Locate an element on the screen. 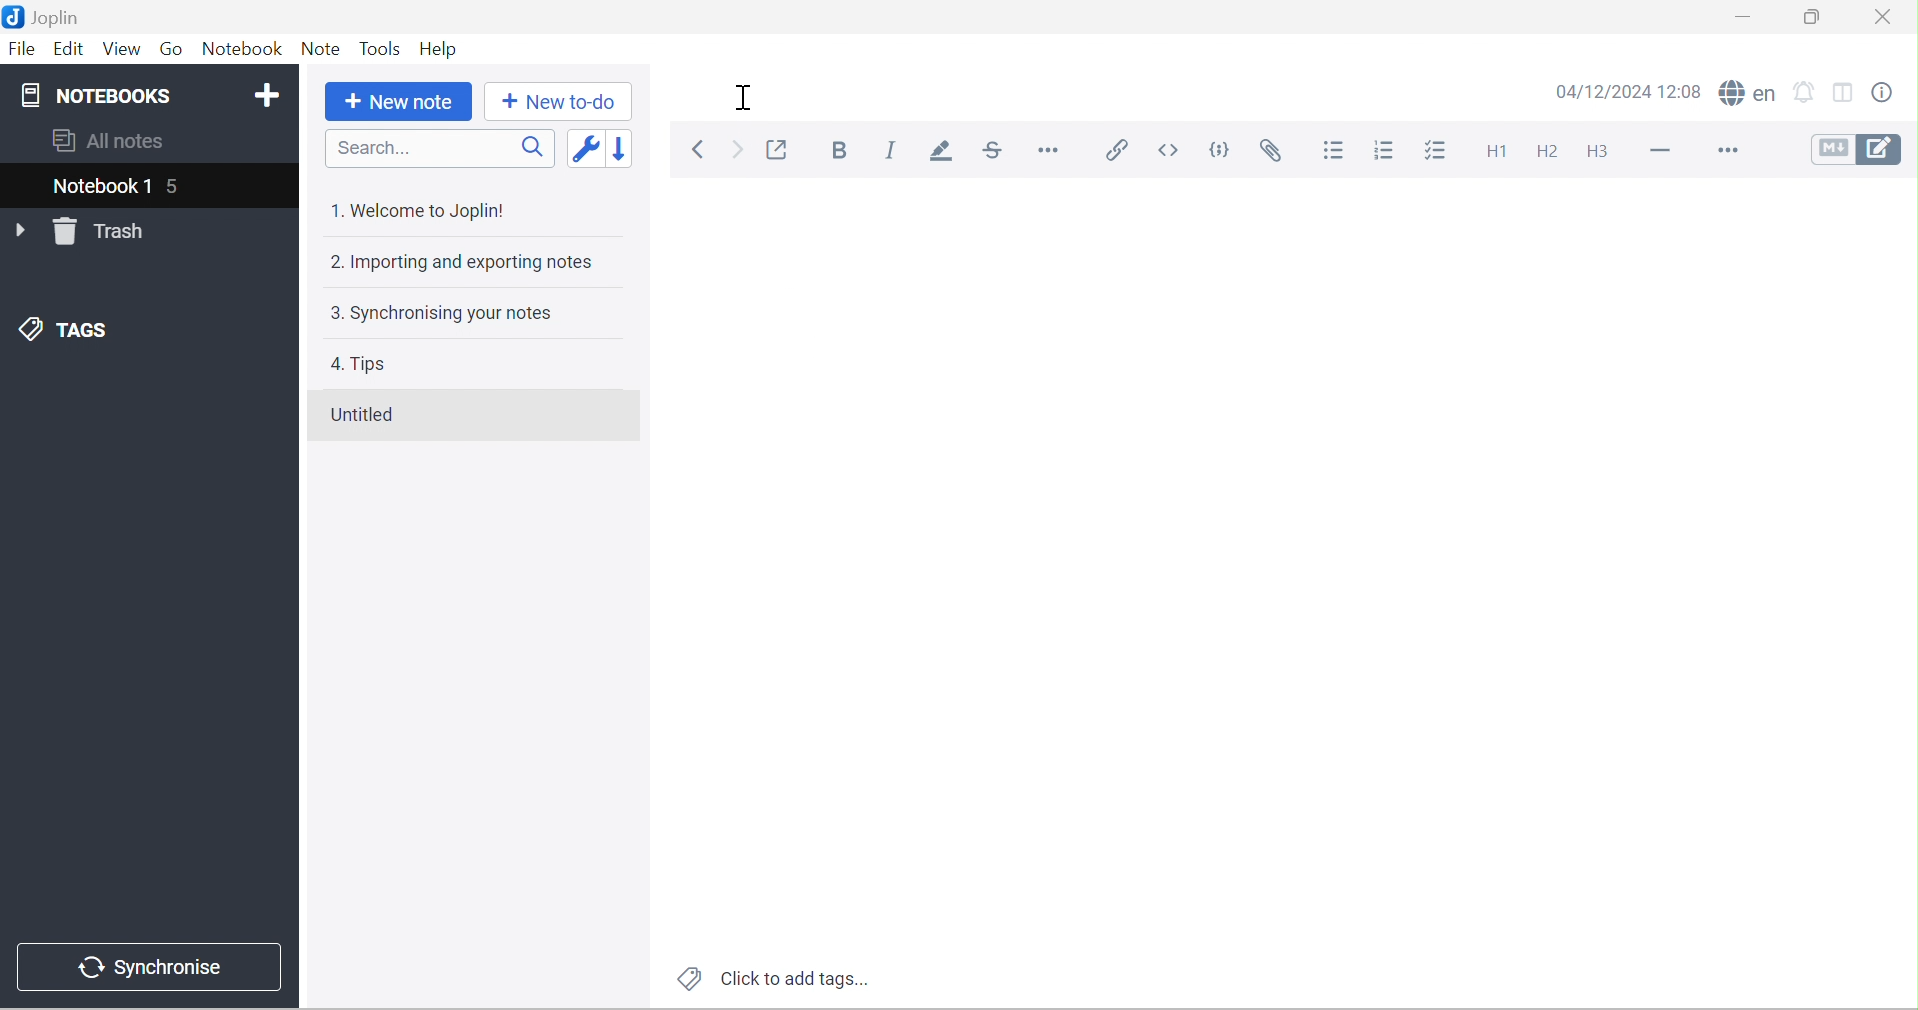  TAGS is located at coordinates (68, 329).